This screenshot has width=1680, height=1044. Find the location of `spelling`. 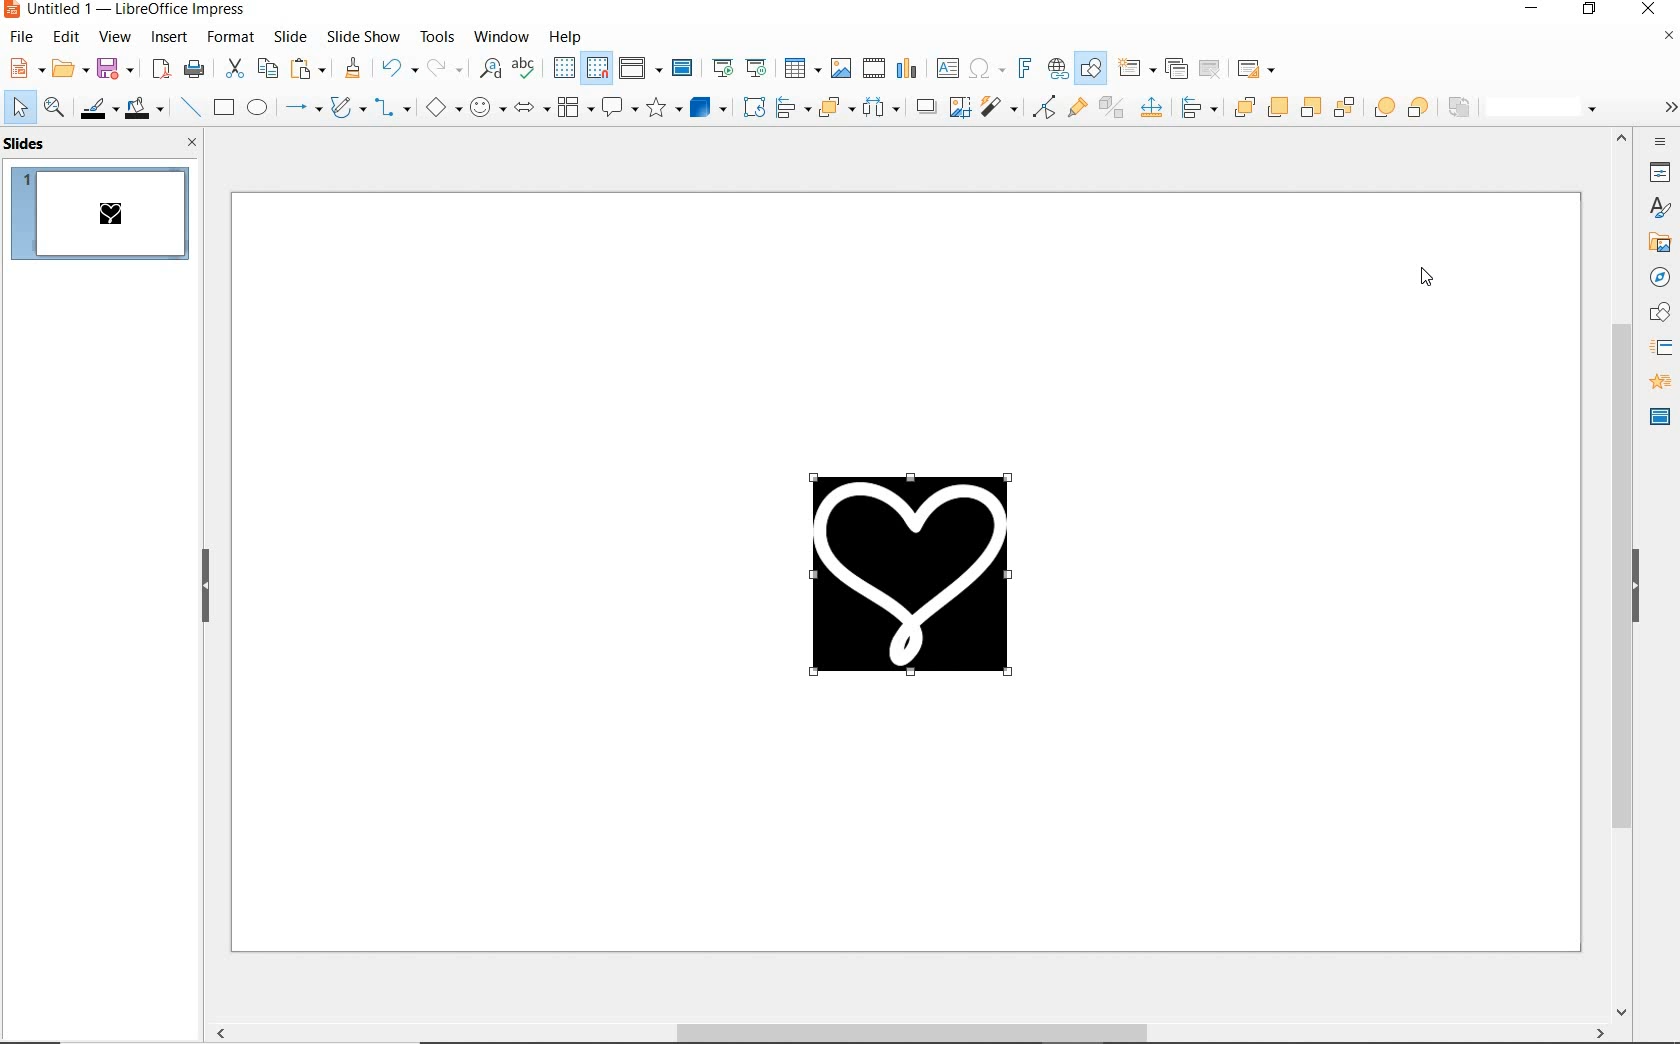

spelling is located at coordinates (525, 68).